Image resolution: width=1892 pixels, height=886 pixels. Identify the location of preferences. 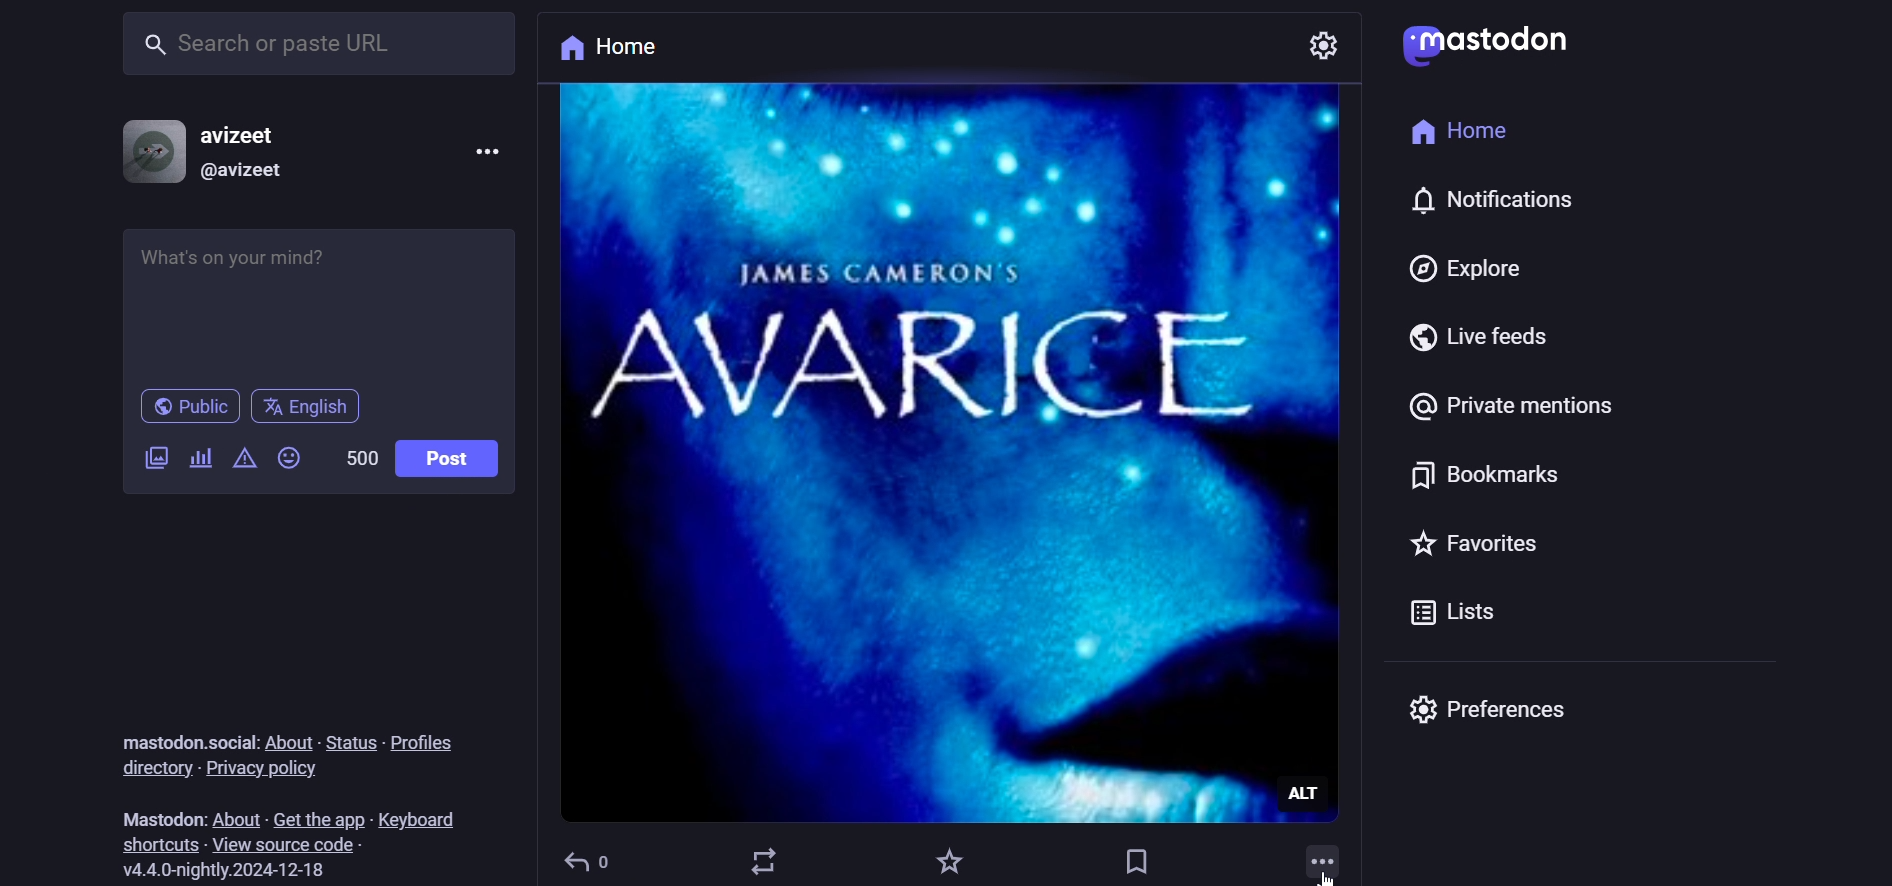
(1492, 708).